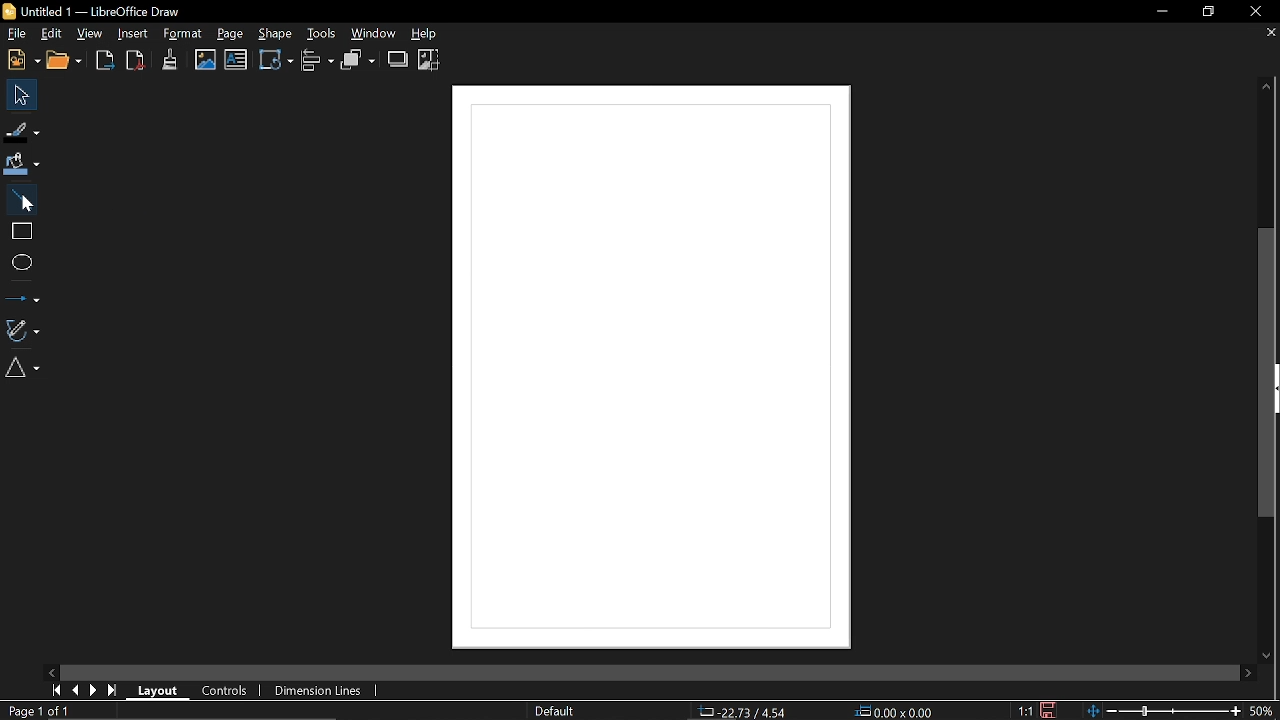  Describe the element at coordinates (93, 33) in the screenshot. I see `View` at that location.